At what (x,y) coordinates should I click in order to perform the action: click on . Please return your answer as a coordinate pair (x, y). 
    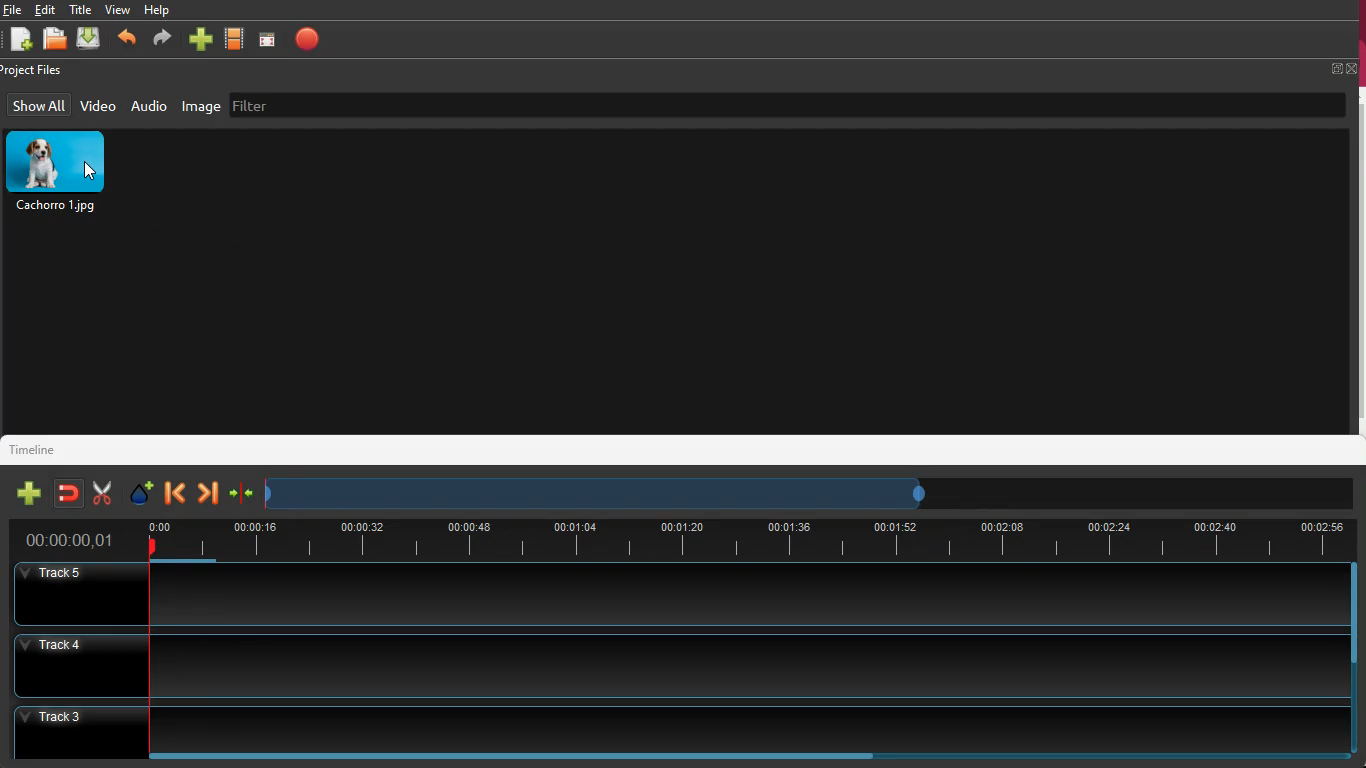
    Looking at the image, I should click on (71, 541).